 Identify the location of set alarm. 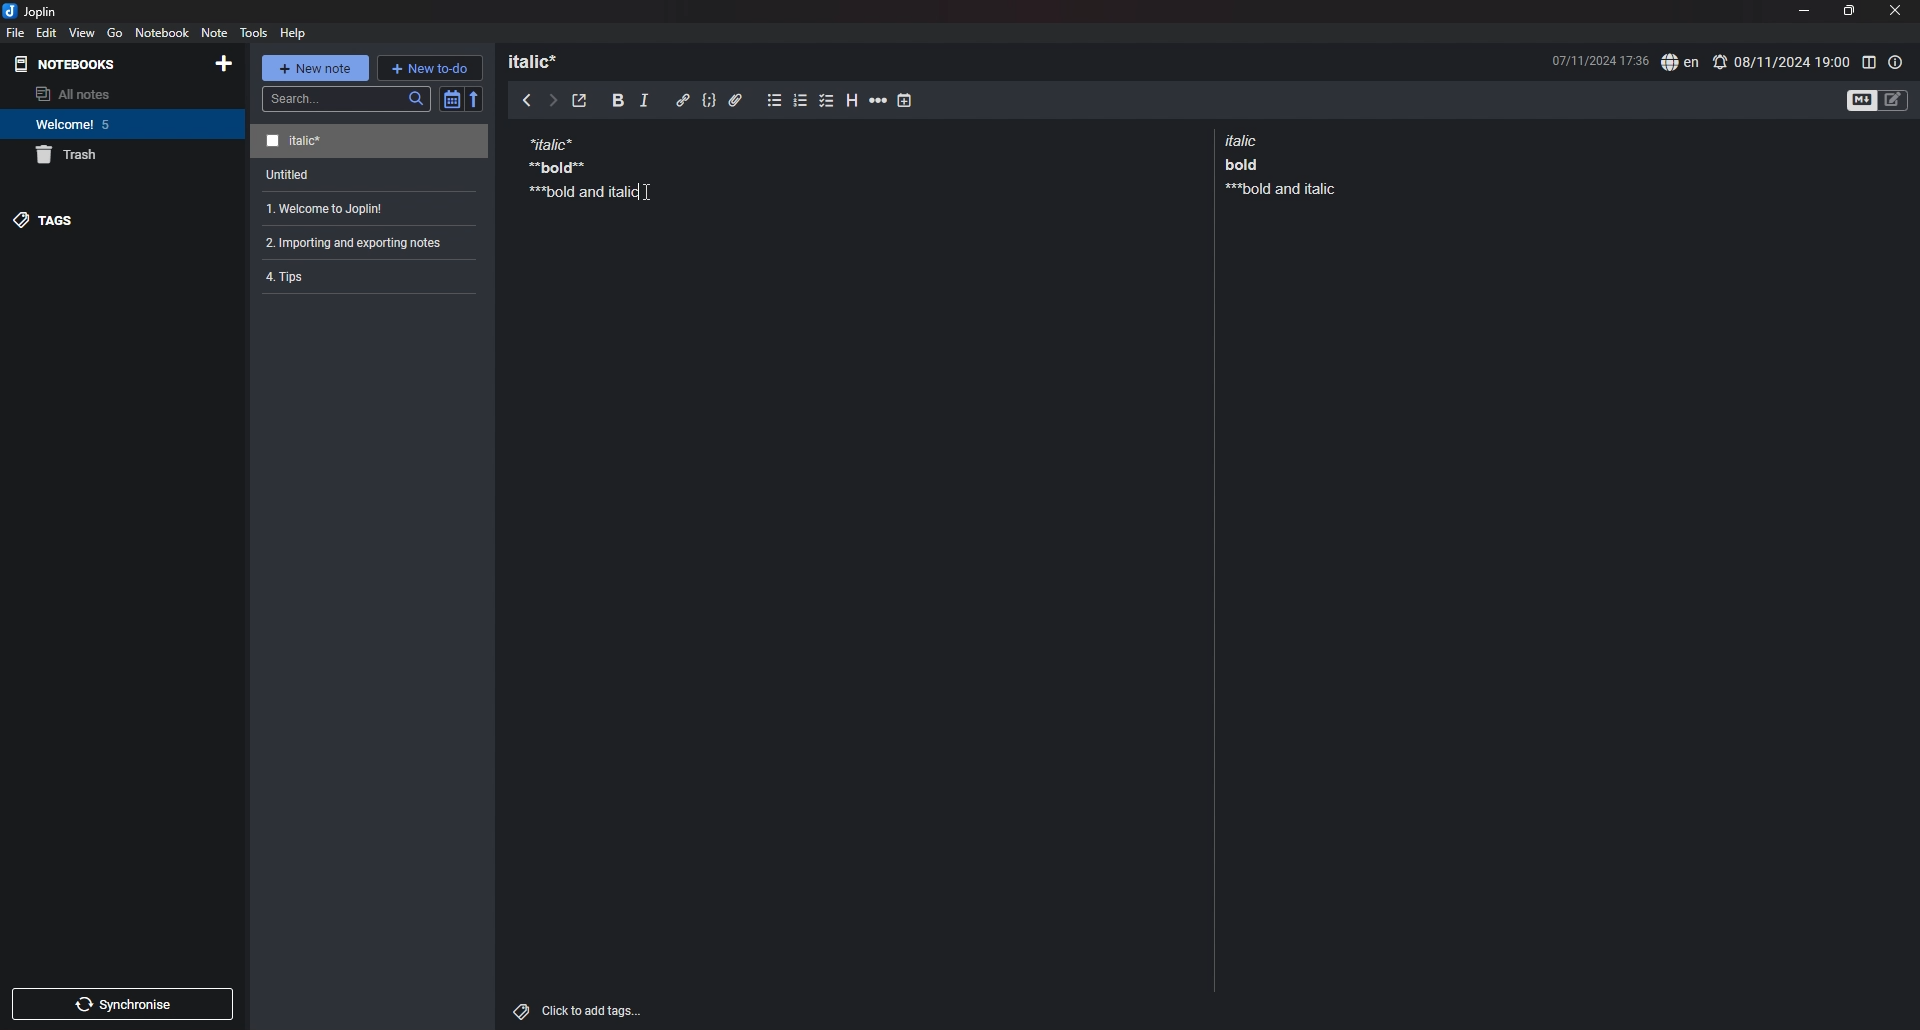
(1781, 61).